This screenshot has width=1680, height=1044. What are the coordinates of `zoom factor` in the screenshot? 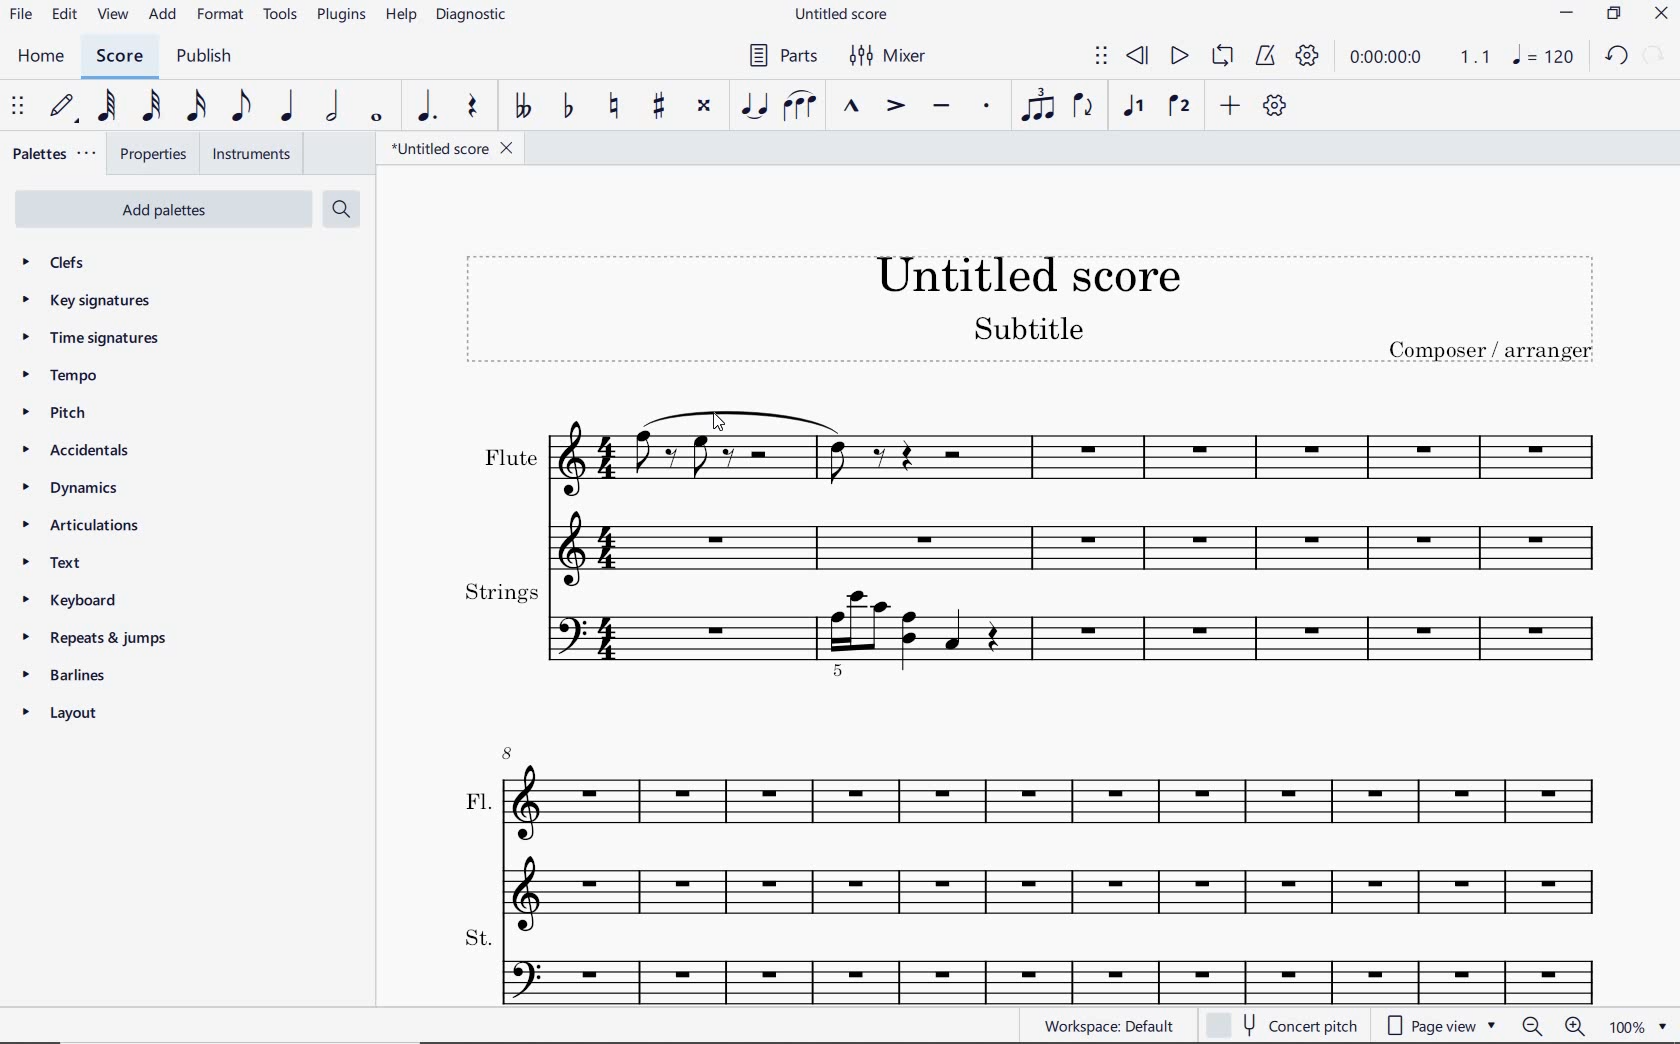 It's located at (1639, 1028).